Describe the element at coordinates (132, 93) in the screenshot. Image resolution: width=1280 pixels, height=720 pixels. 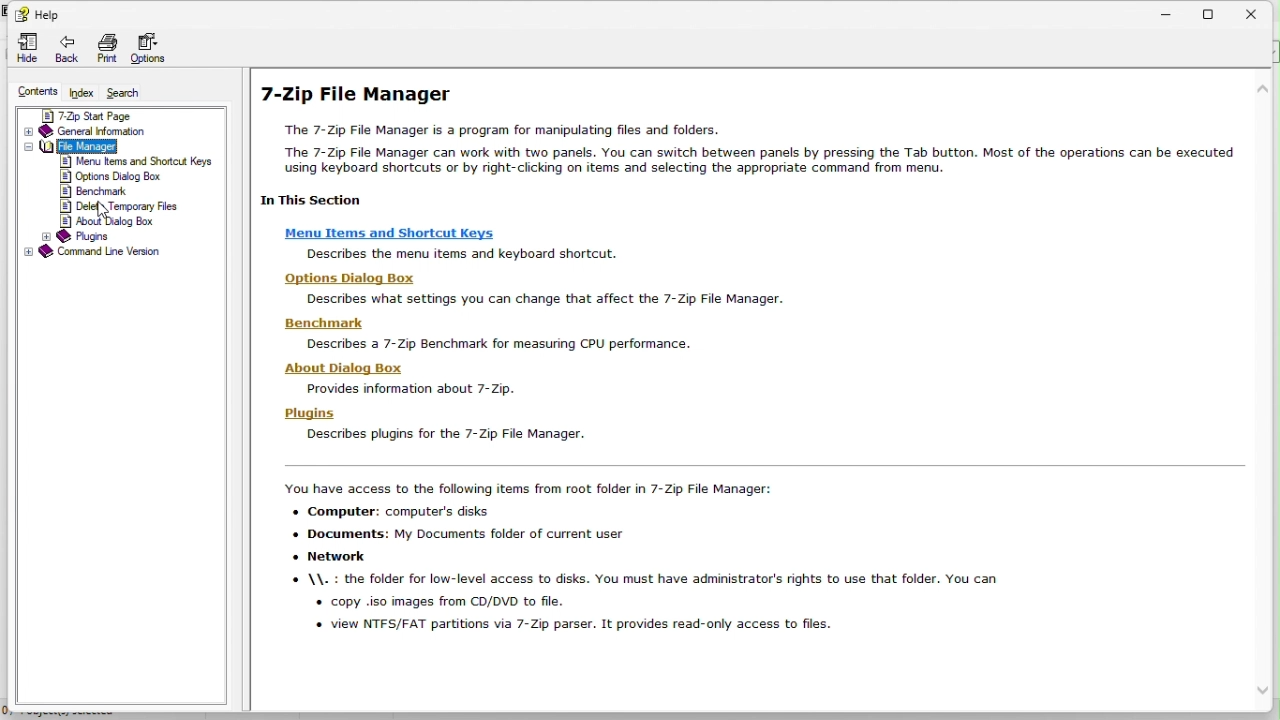
I see `Search` at that location.